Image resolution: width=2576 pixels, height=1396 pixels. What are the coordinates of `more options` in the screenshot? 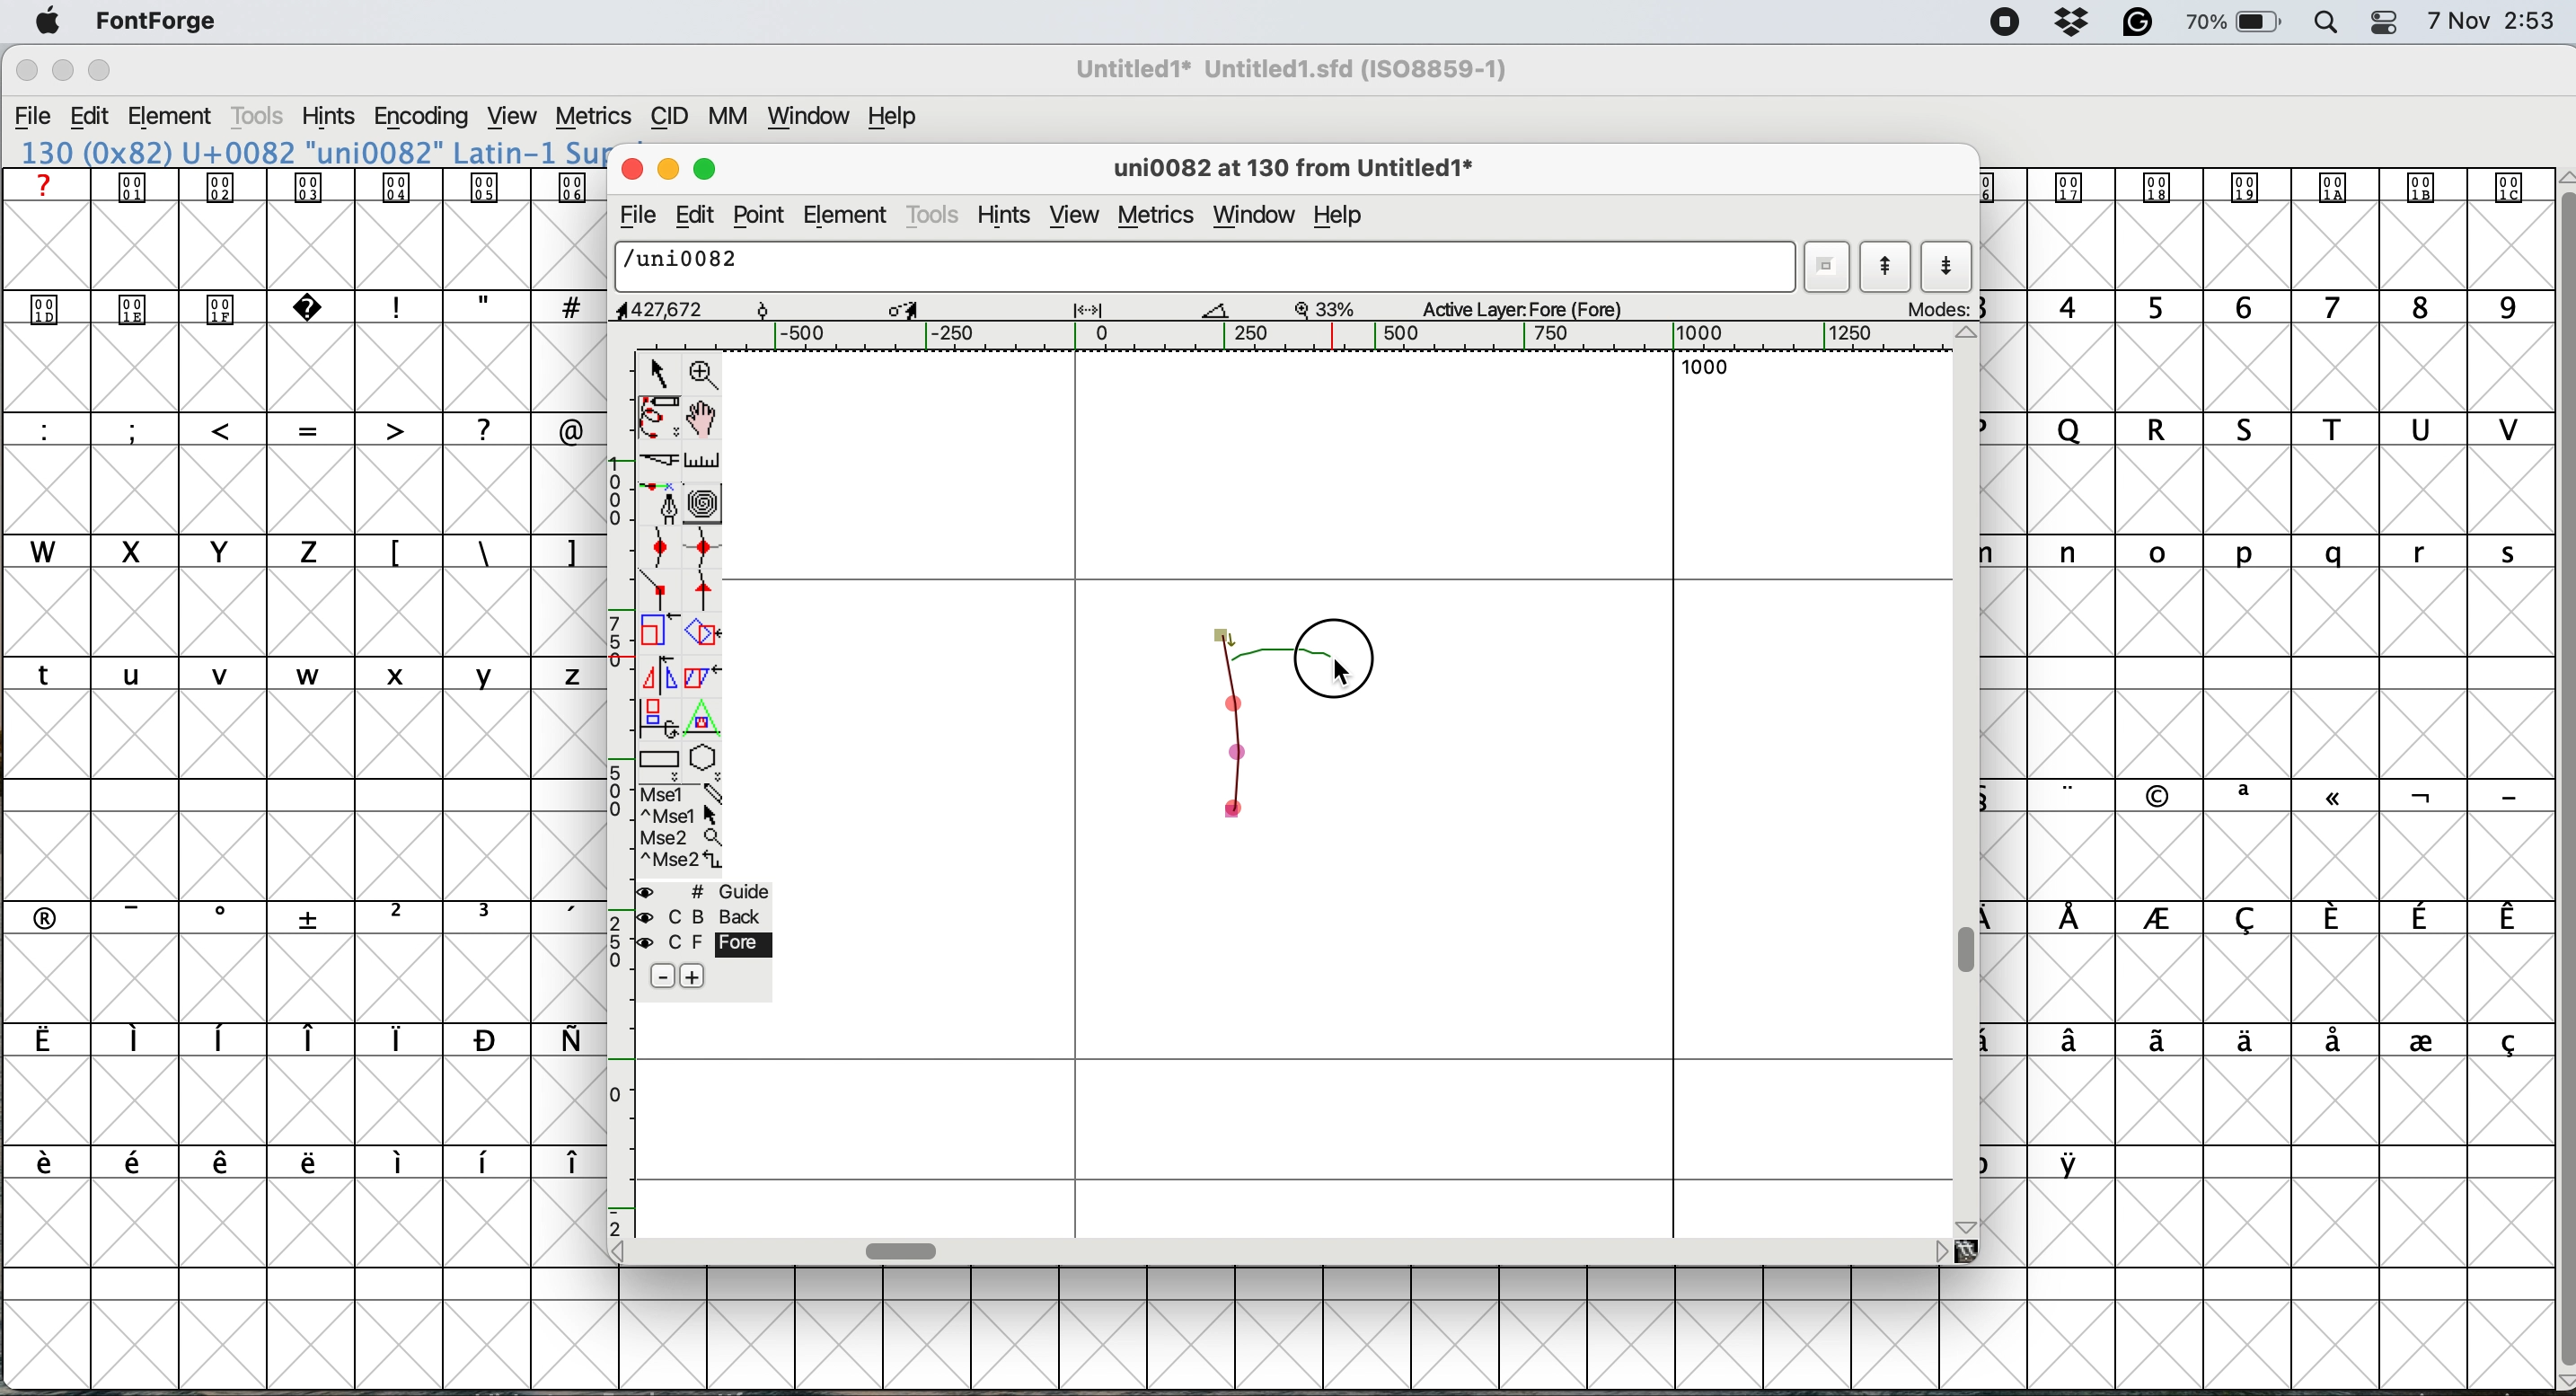 It's located at (679, 828).